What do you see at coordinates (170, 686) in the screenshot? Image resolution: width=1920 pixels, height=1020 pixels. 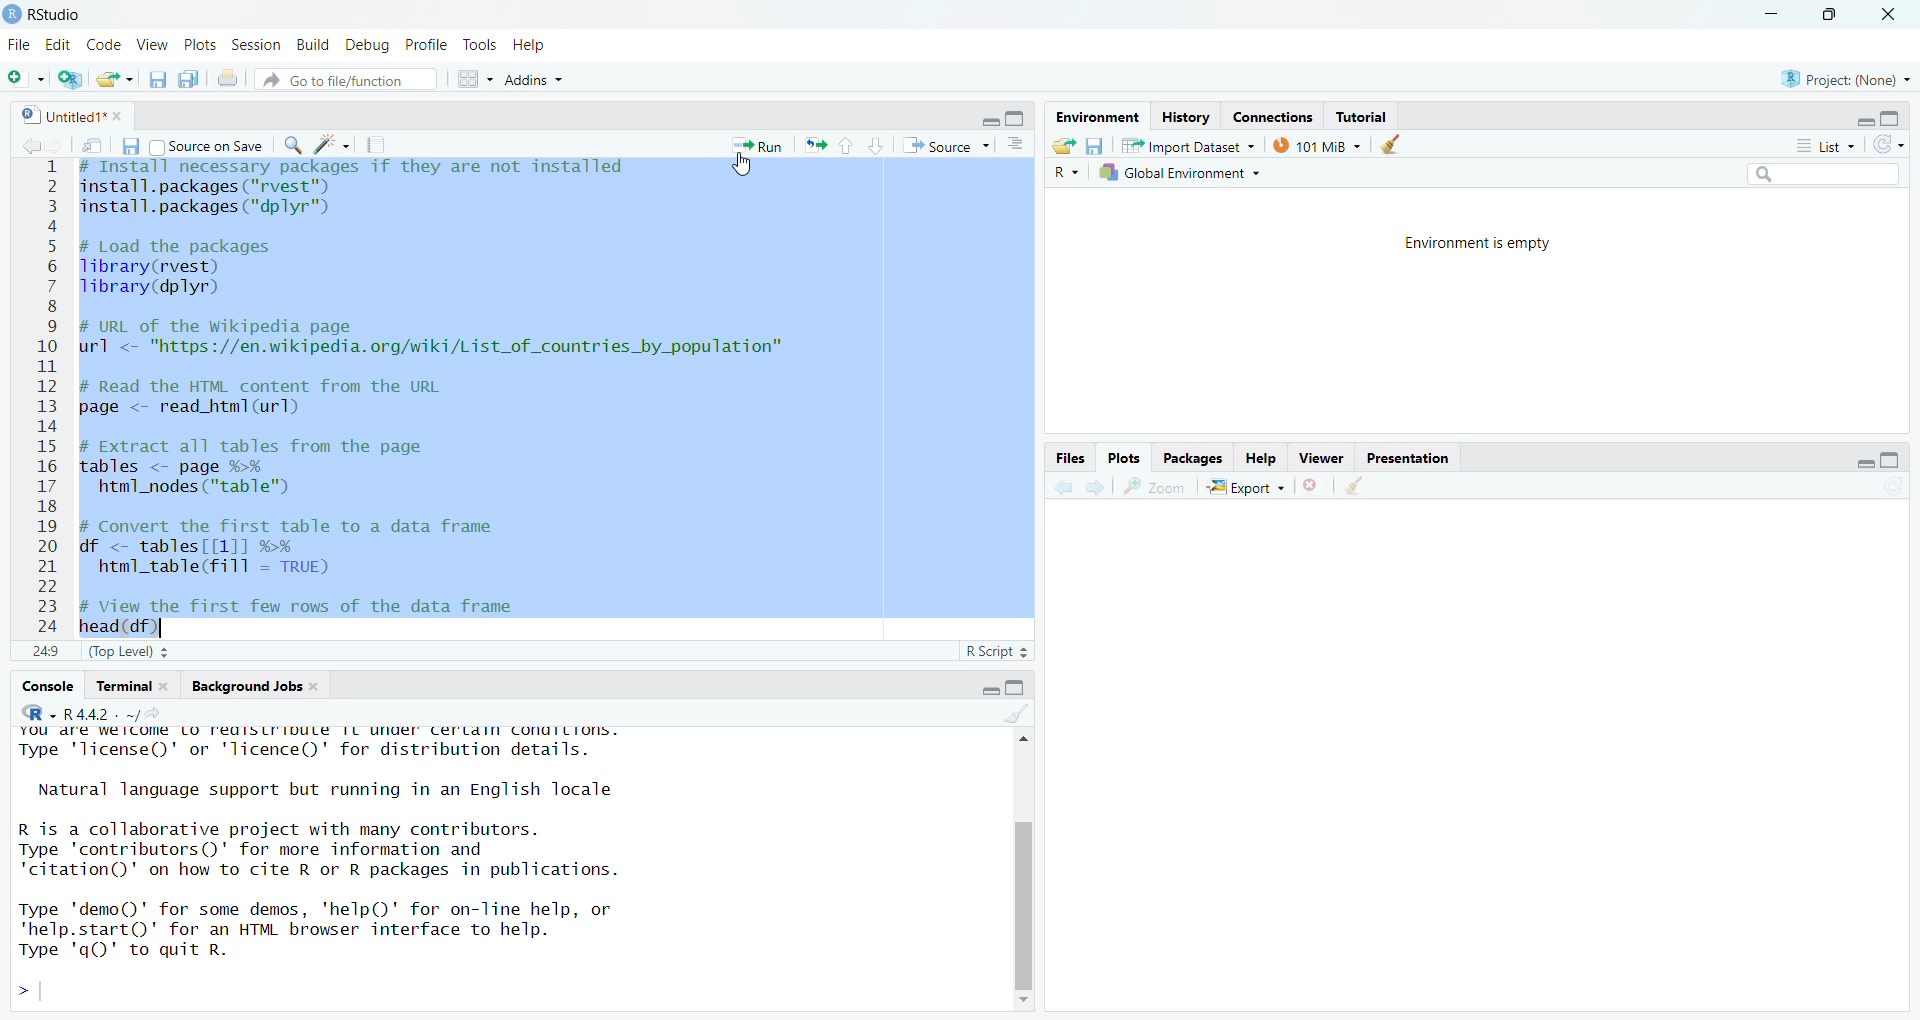 I see `close` at bounding box center [170, 686].